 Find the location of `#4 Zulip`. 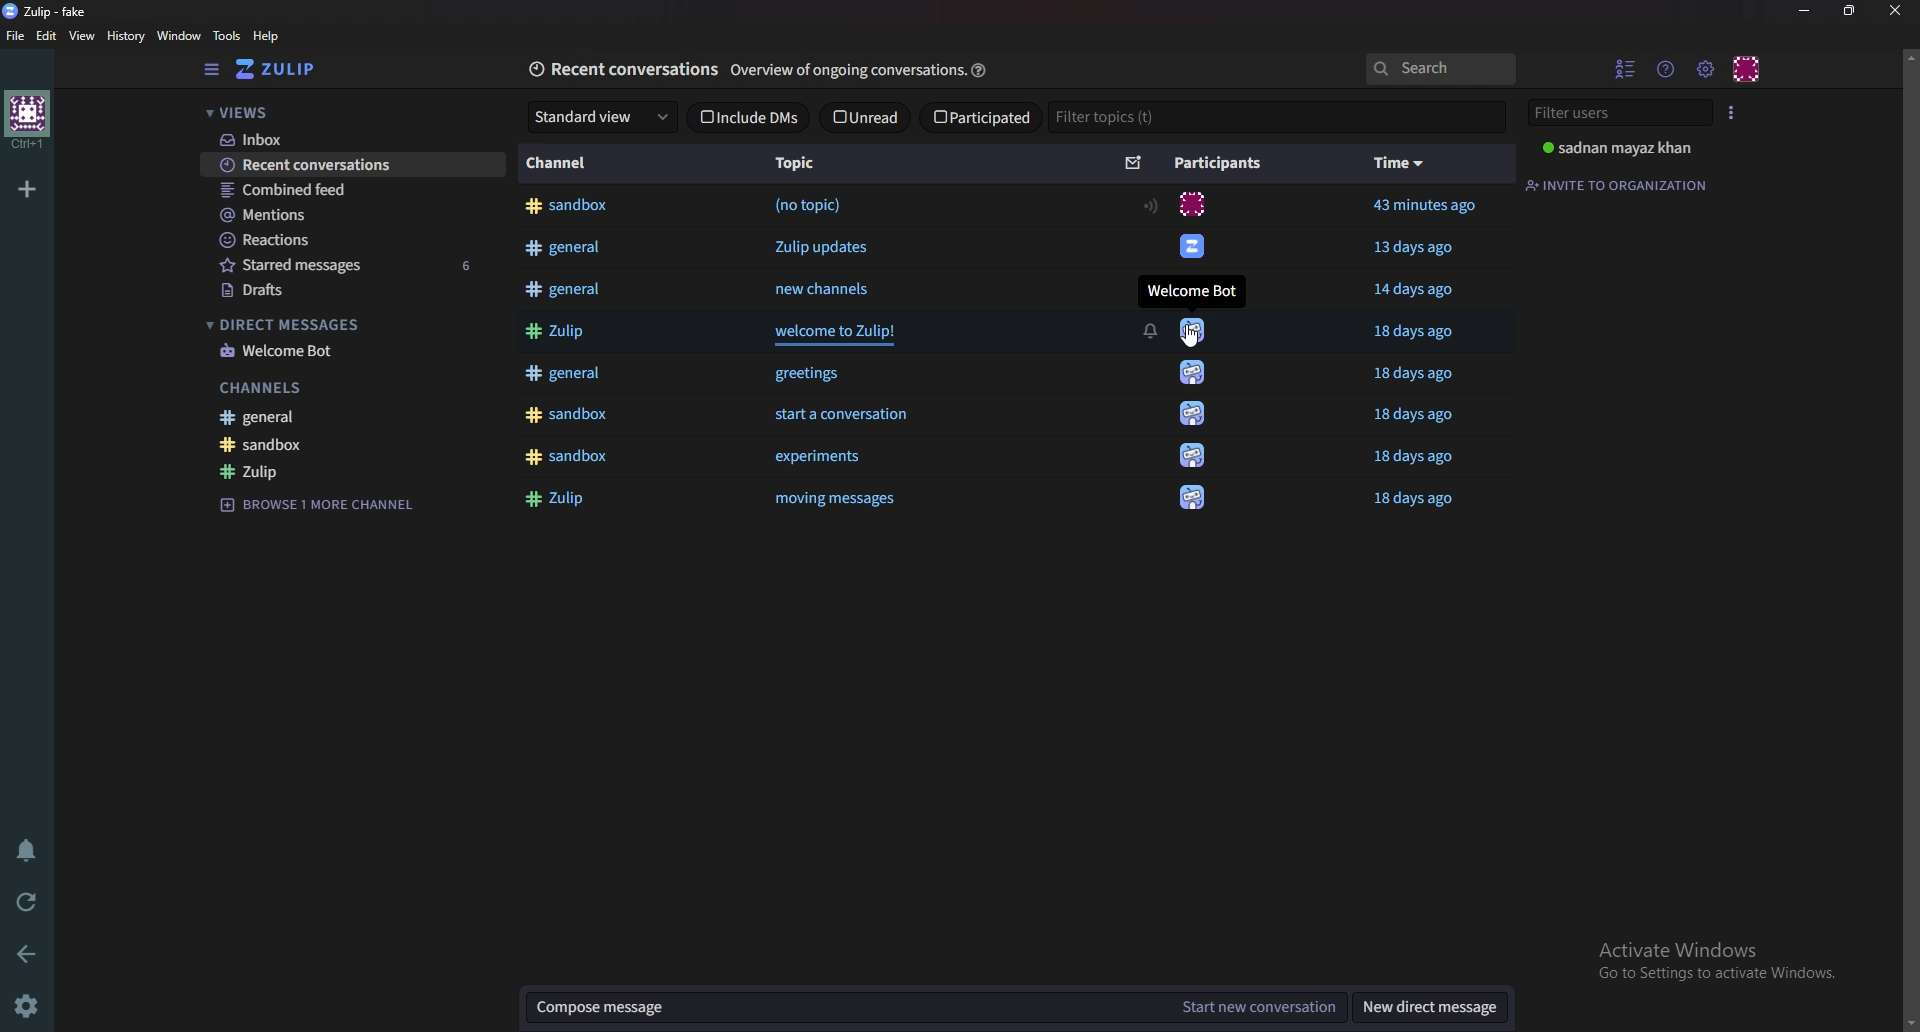

#4 Zulip is located at coordinates (561, 500).